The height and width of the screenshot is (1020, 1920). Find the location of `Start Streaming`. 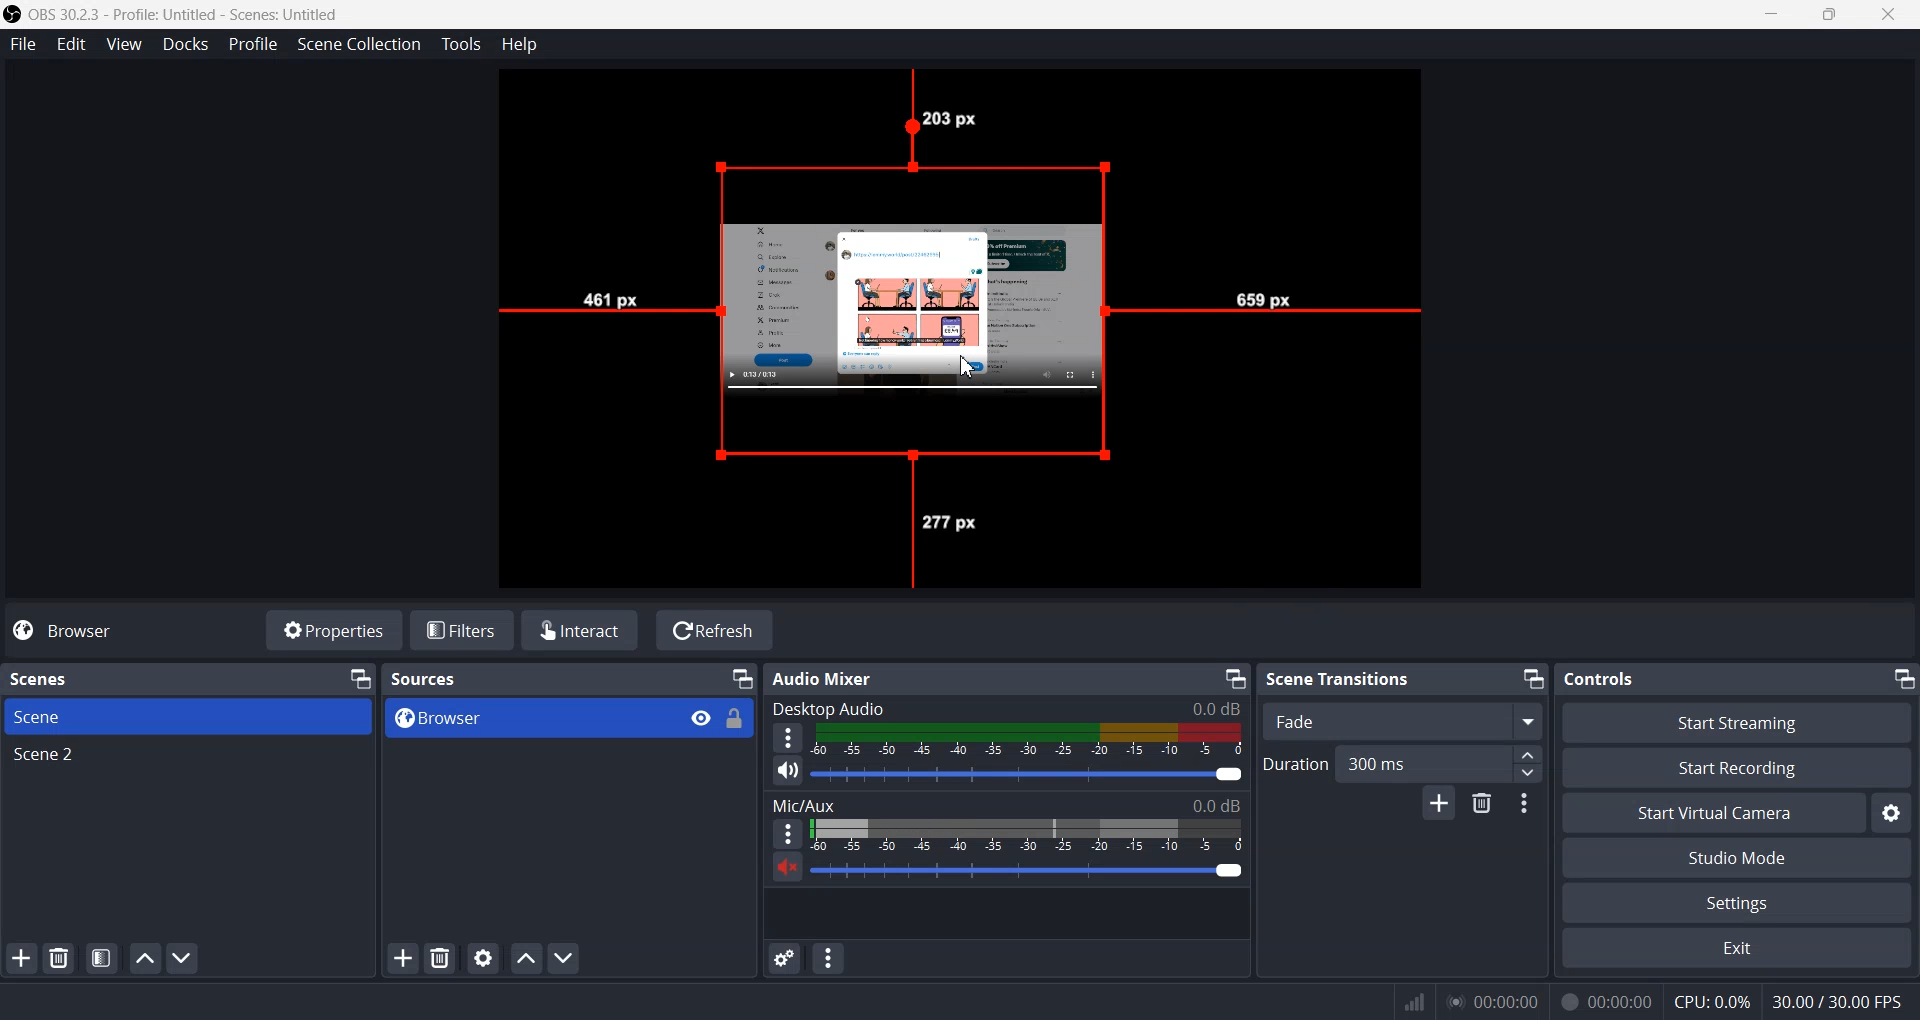

Start Streaming is located at coordinates (1736, 720).